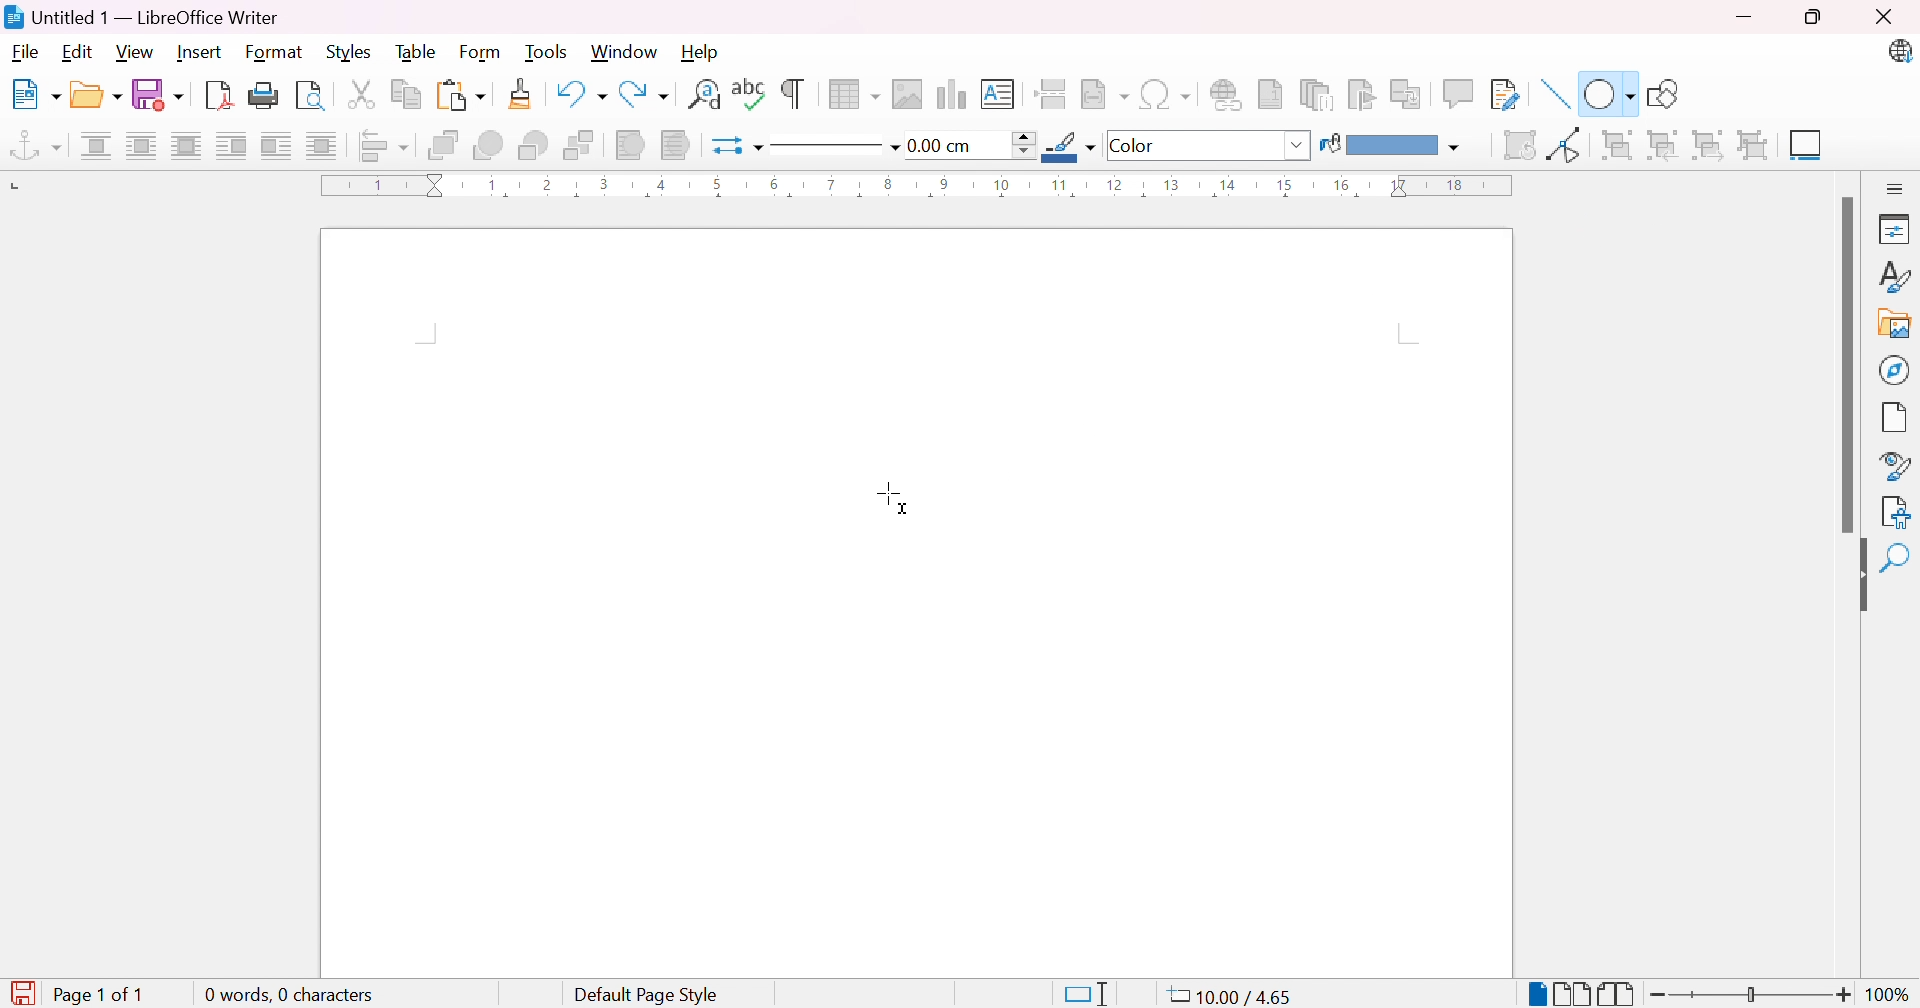  I want to click on Bring to front, so click(443, 145).